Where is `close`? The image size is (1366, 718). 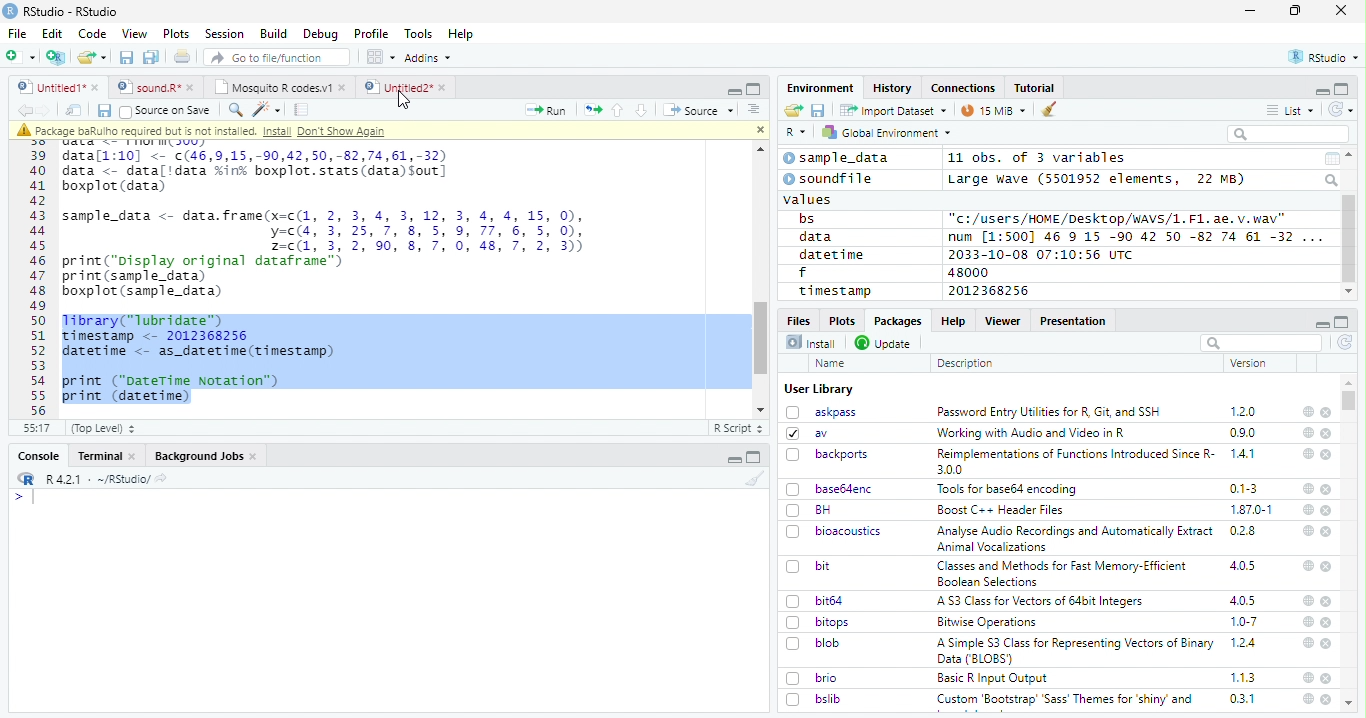 close is located at coordinates (1328, 510).